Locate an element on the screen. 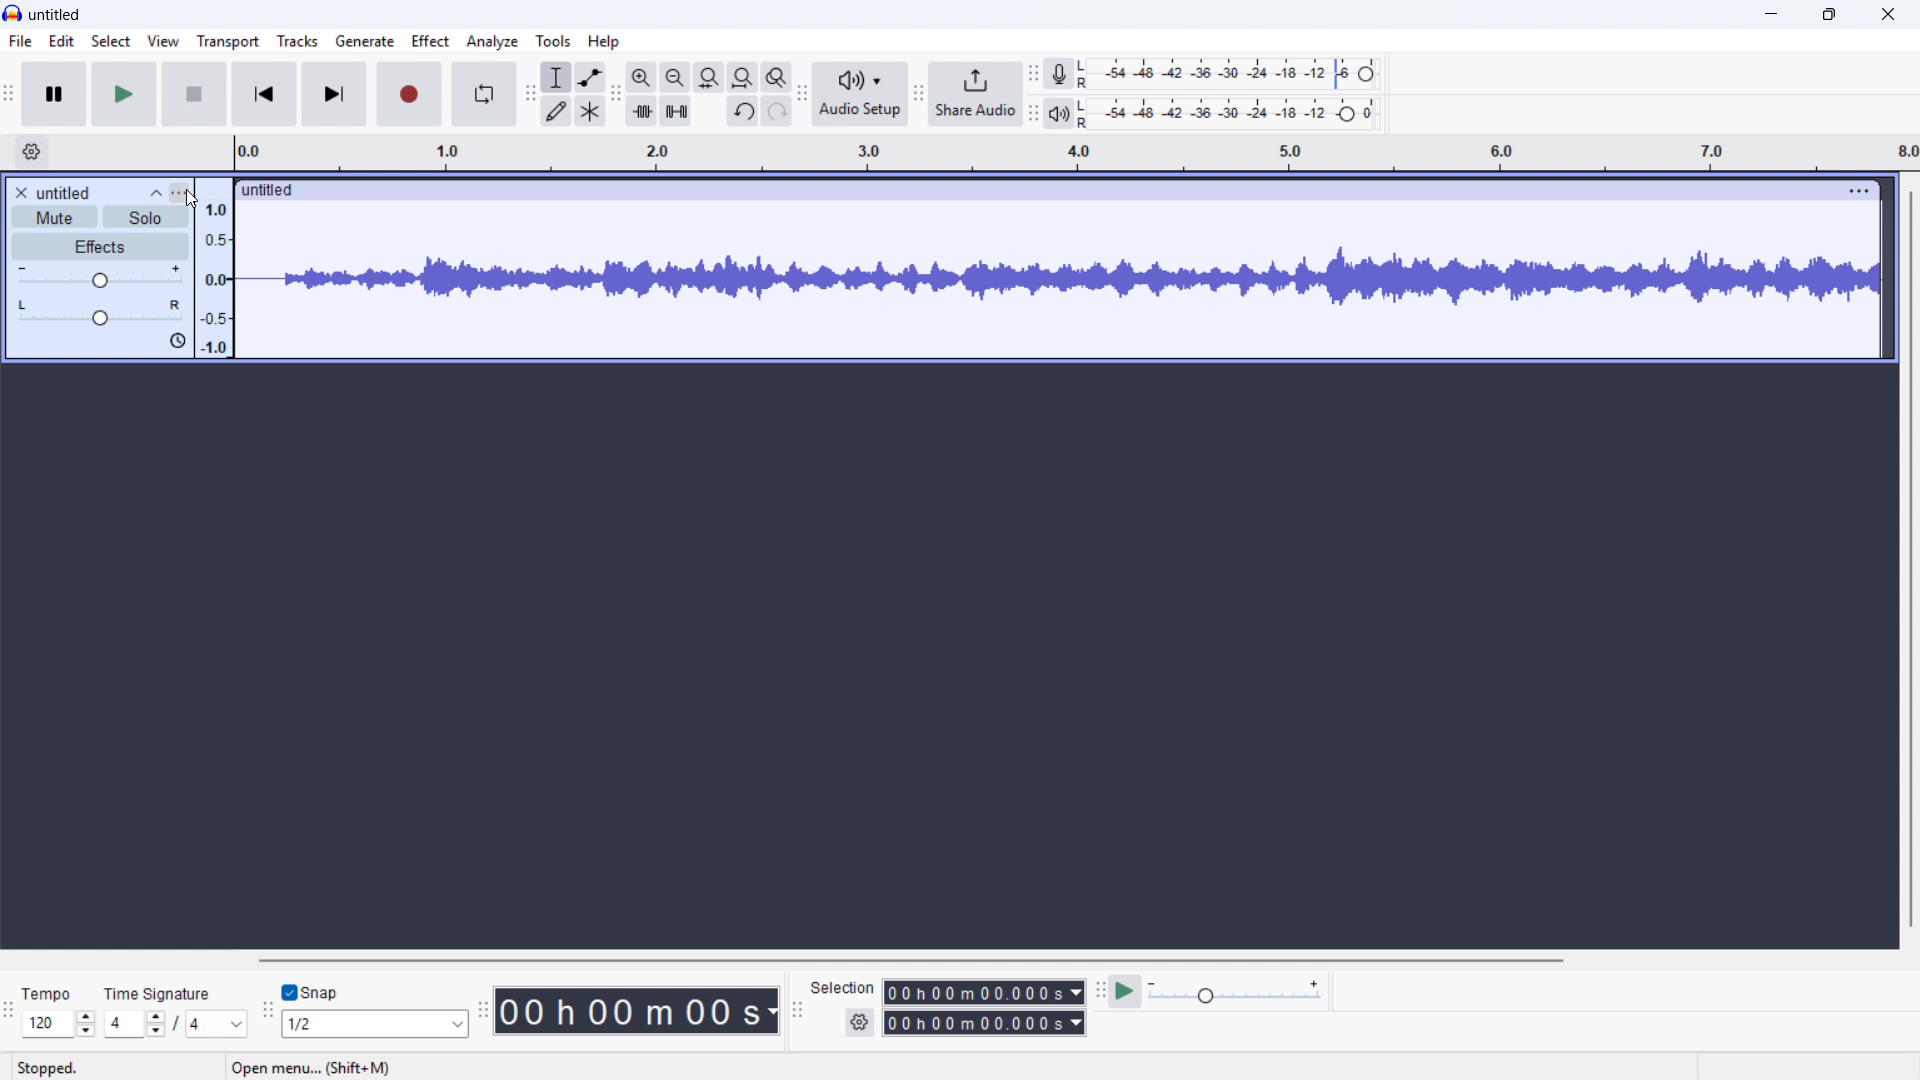 The height and width of the screenshot is (1080, 1920). open menu...(shift+M) is located at coordinates (311, 1068).